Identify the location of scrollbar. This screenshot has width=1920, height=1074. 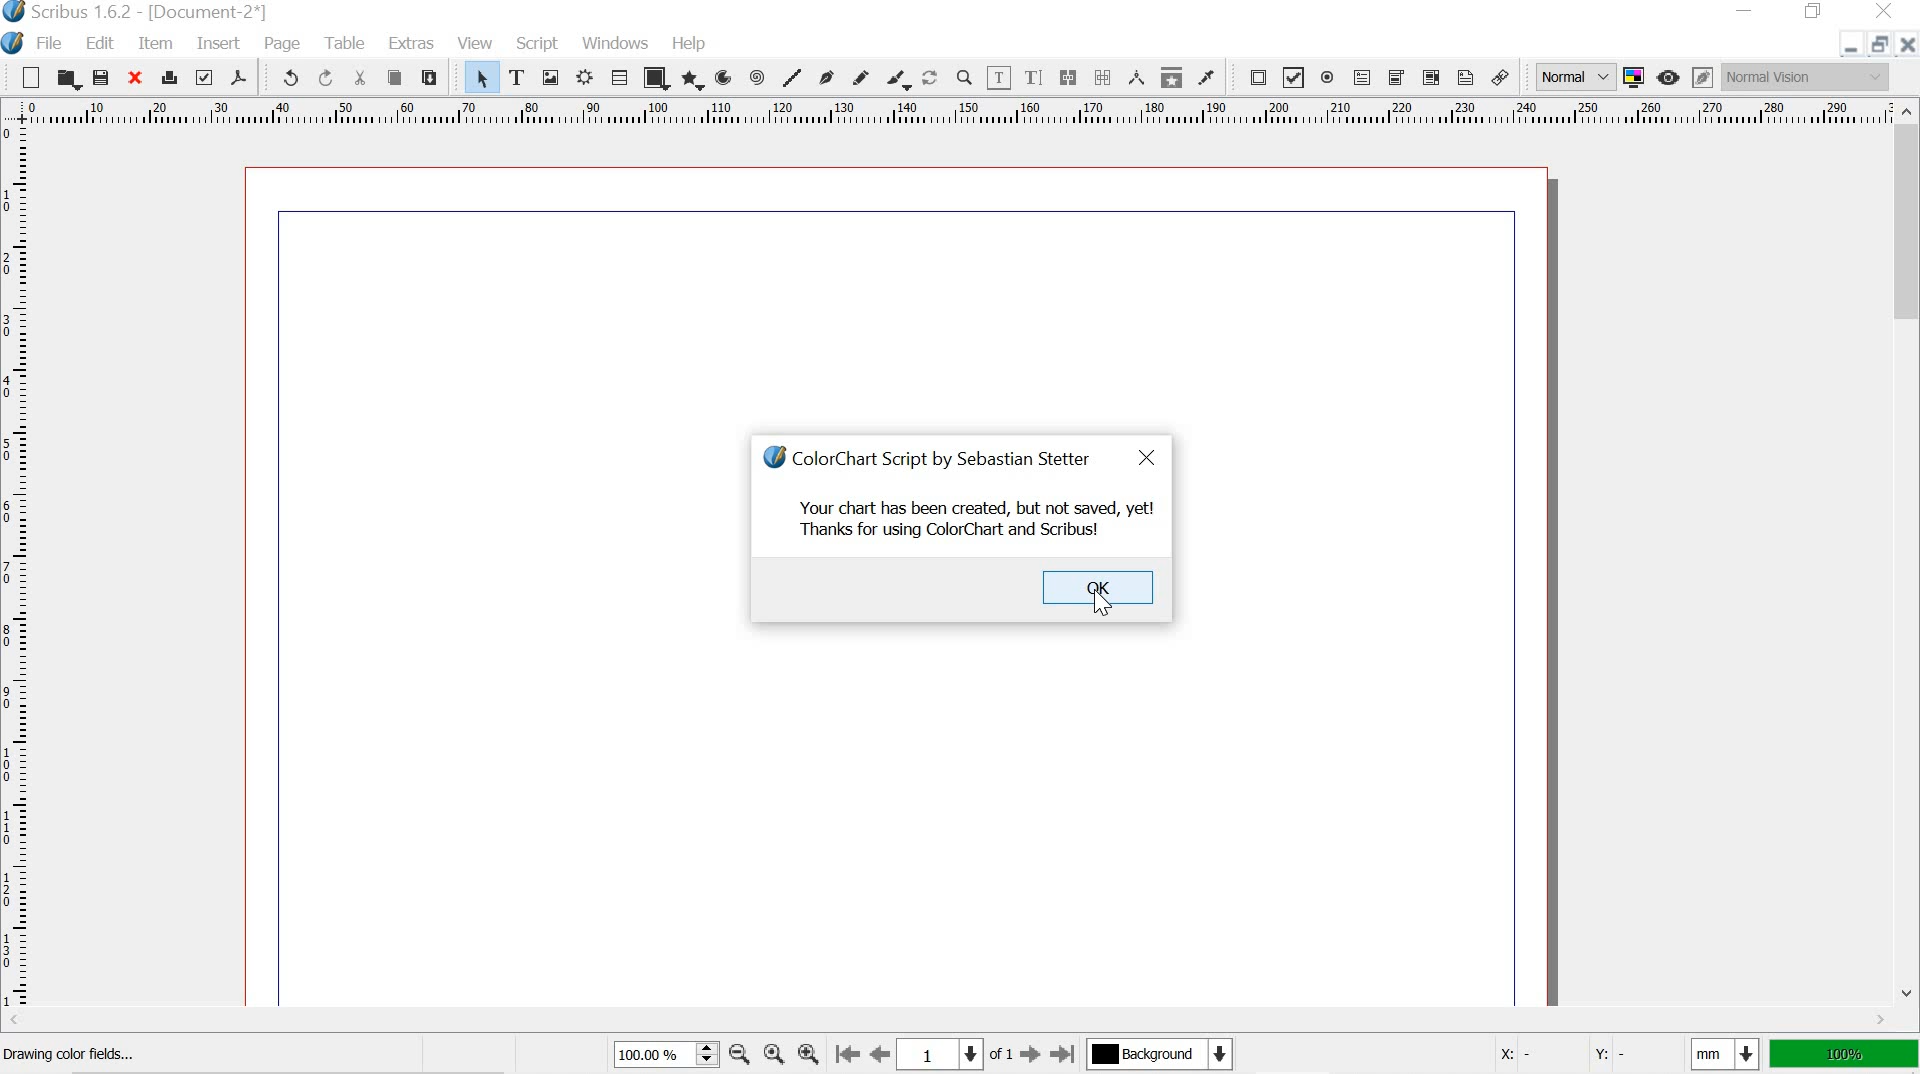
(1908, 556).